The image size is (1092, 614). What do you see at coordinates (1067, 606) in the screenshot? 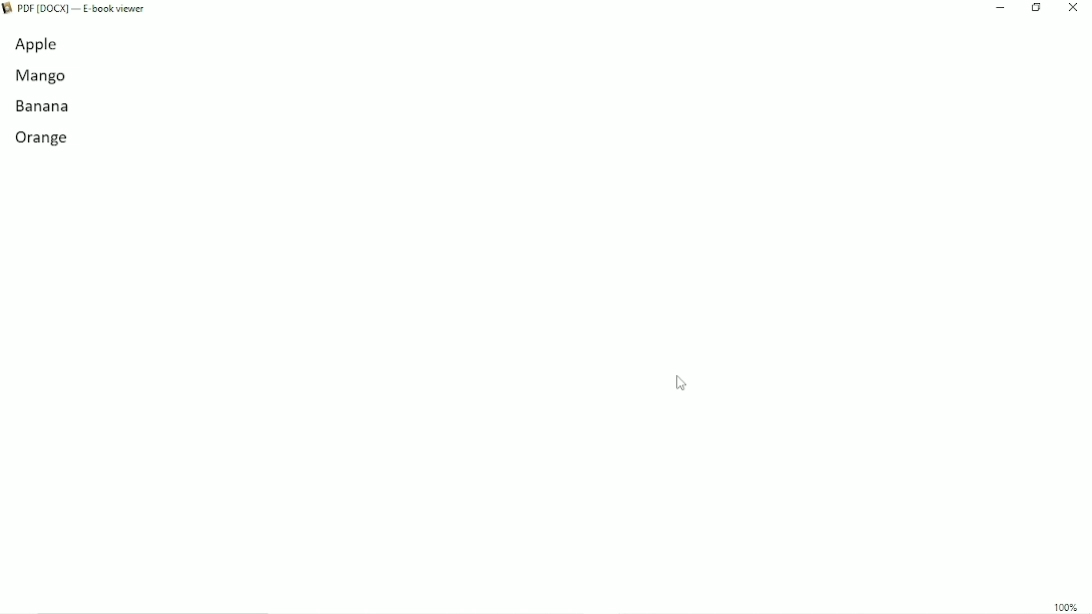
I see `100%` at bounding box center [1067, 606].